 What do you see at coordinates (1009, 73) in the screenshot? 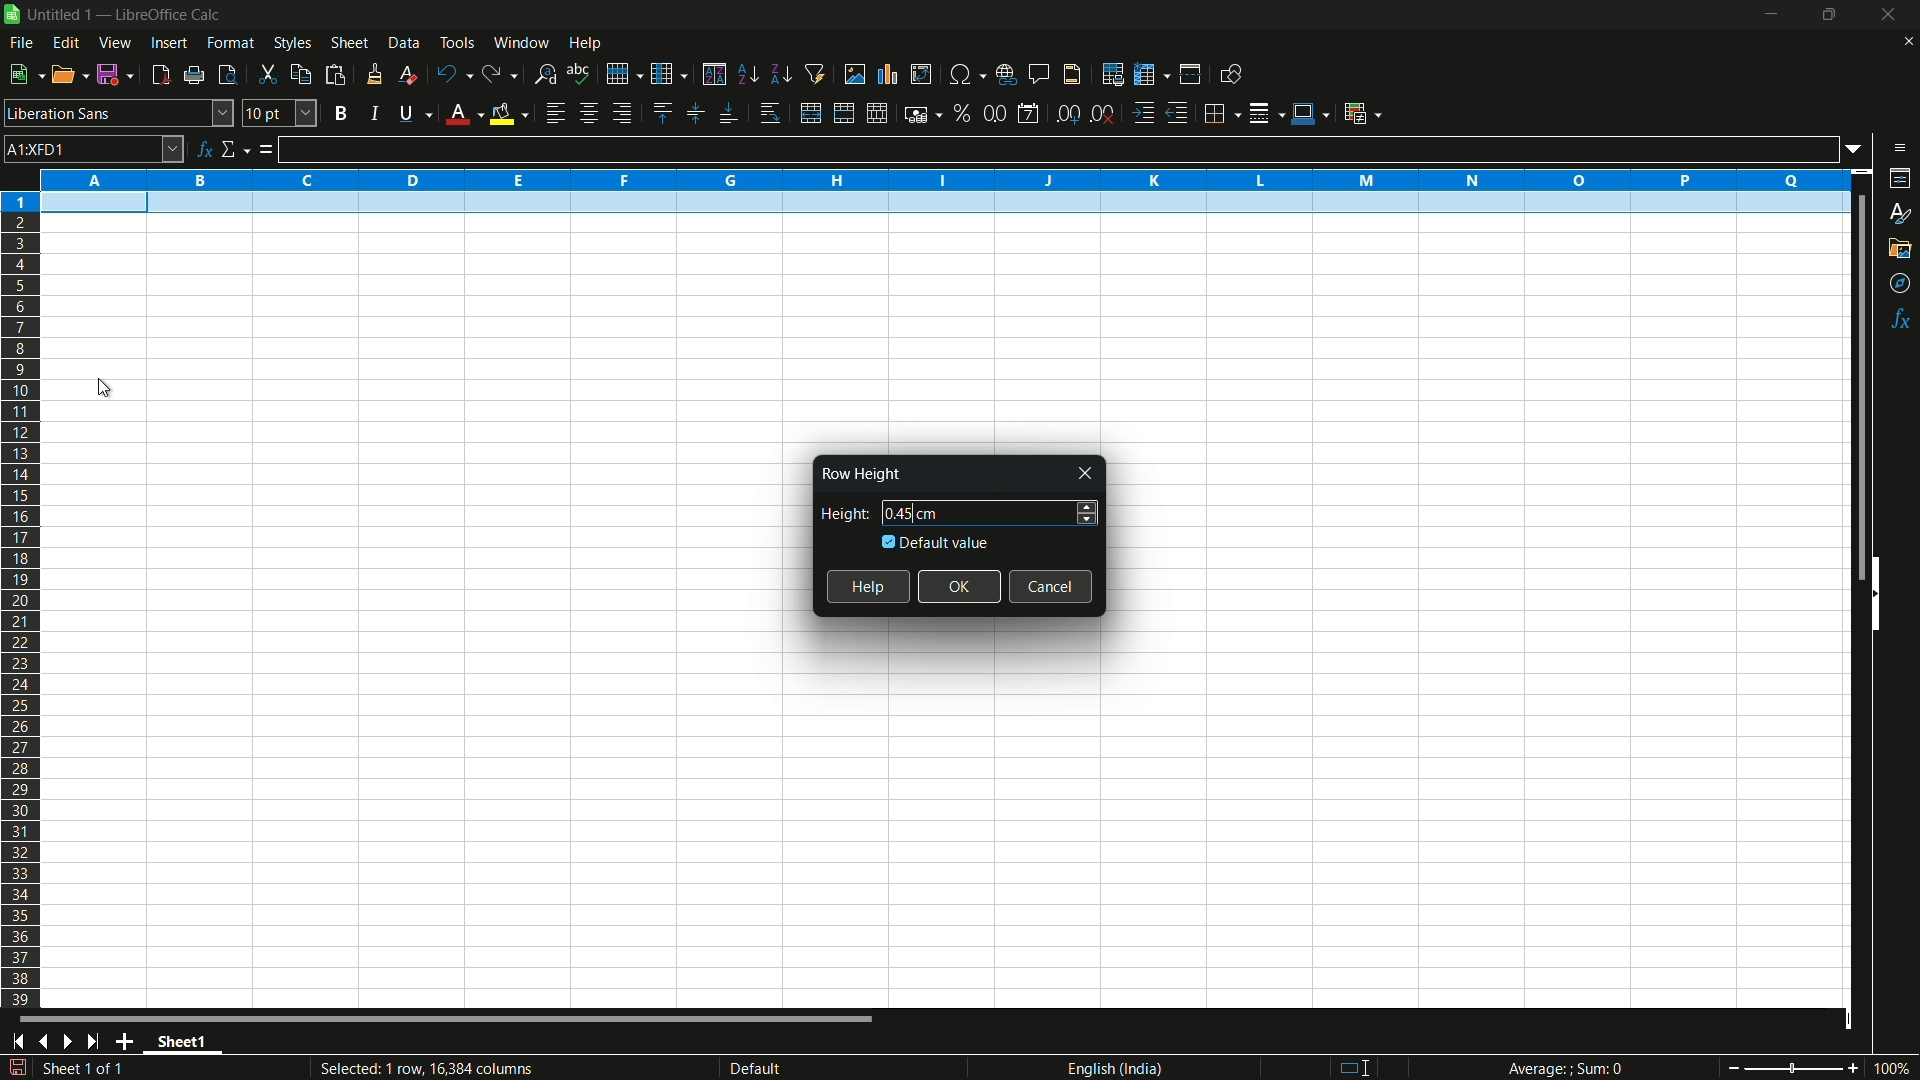
I see `insert hyperlink` at bounding box center [1009, 73].